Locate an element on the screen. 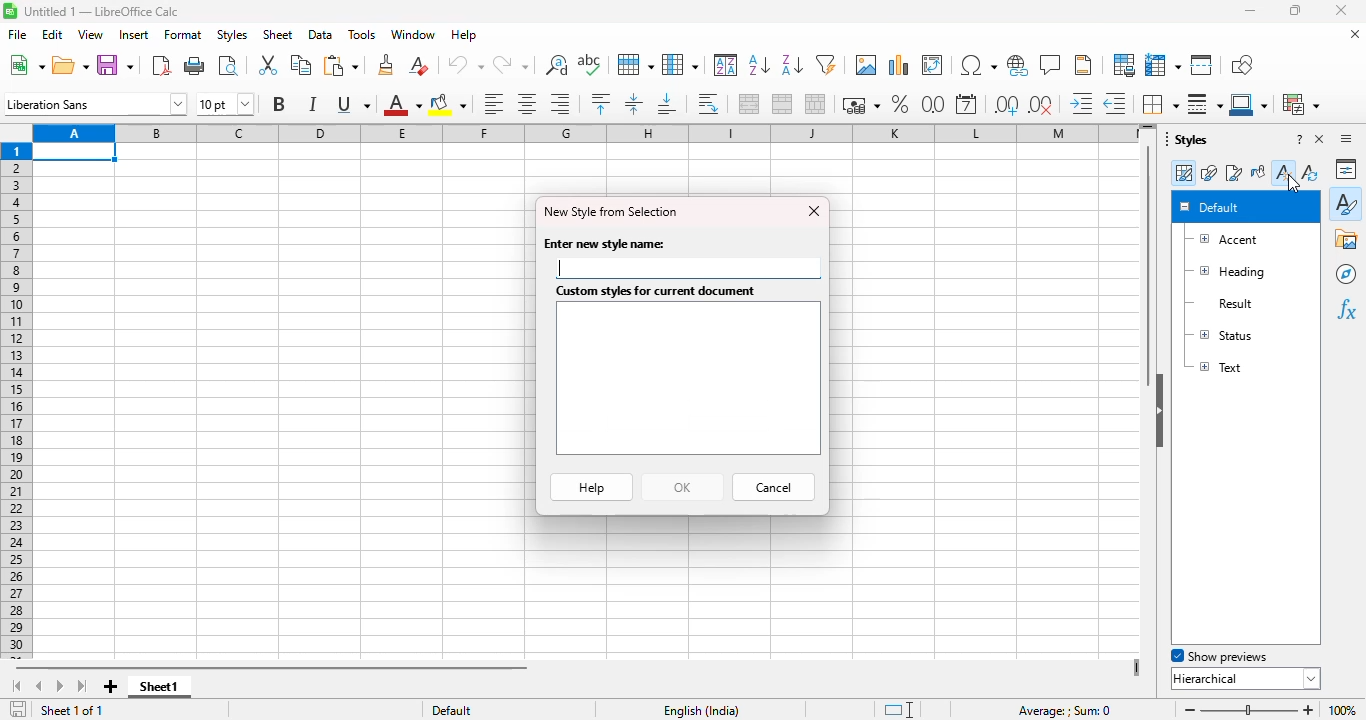 Image resolution: width=1366 pixels, height=720 pixels. new style from selection is located at coordinates (1283, 171).